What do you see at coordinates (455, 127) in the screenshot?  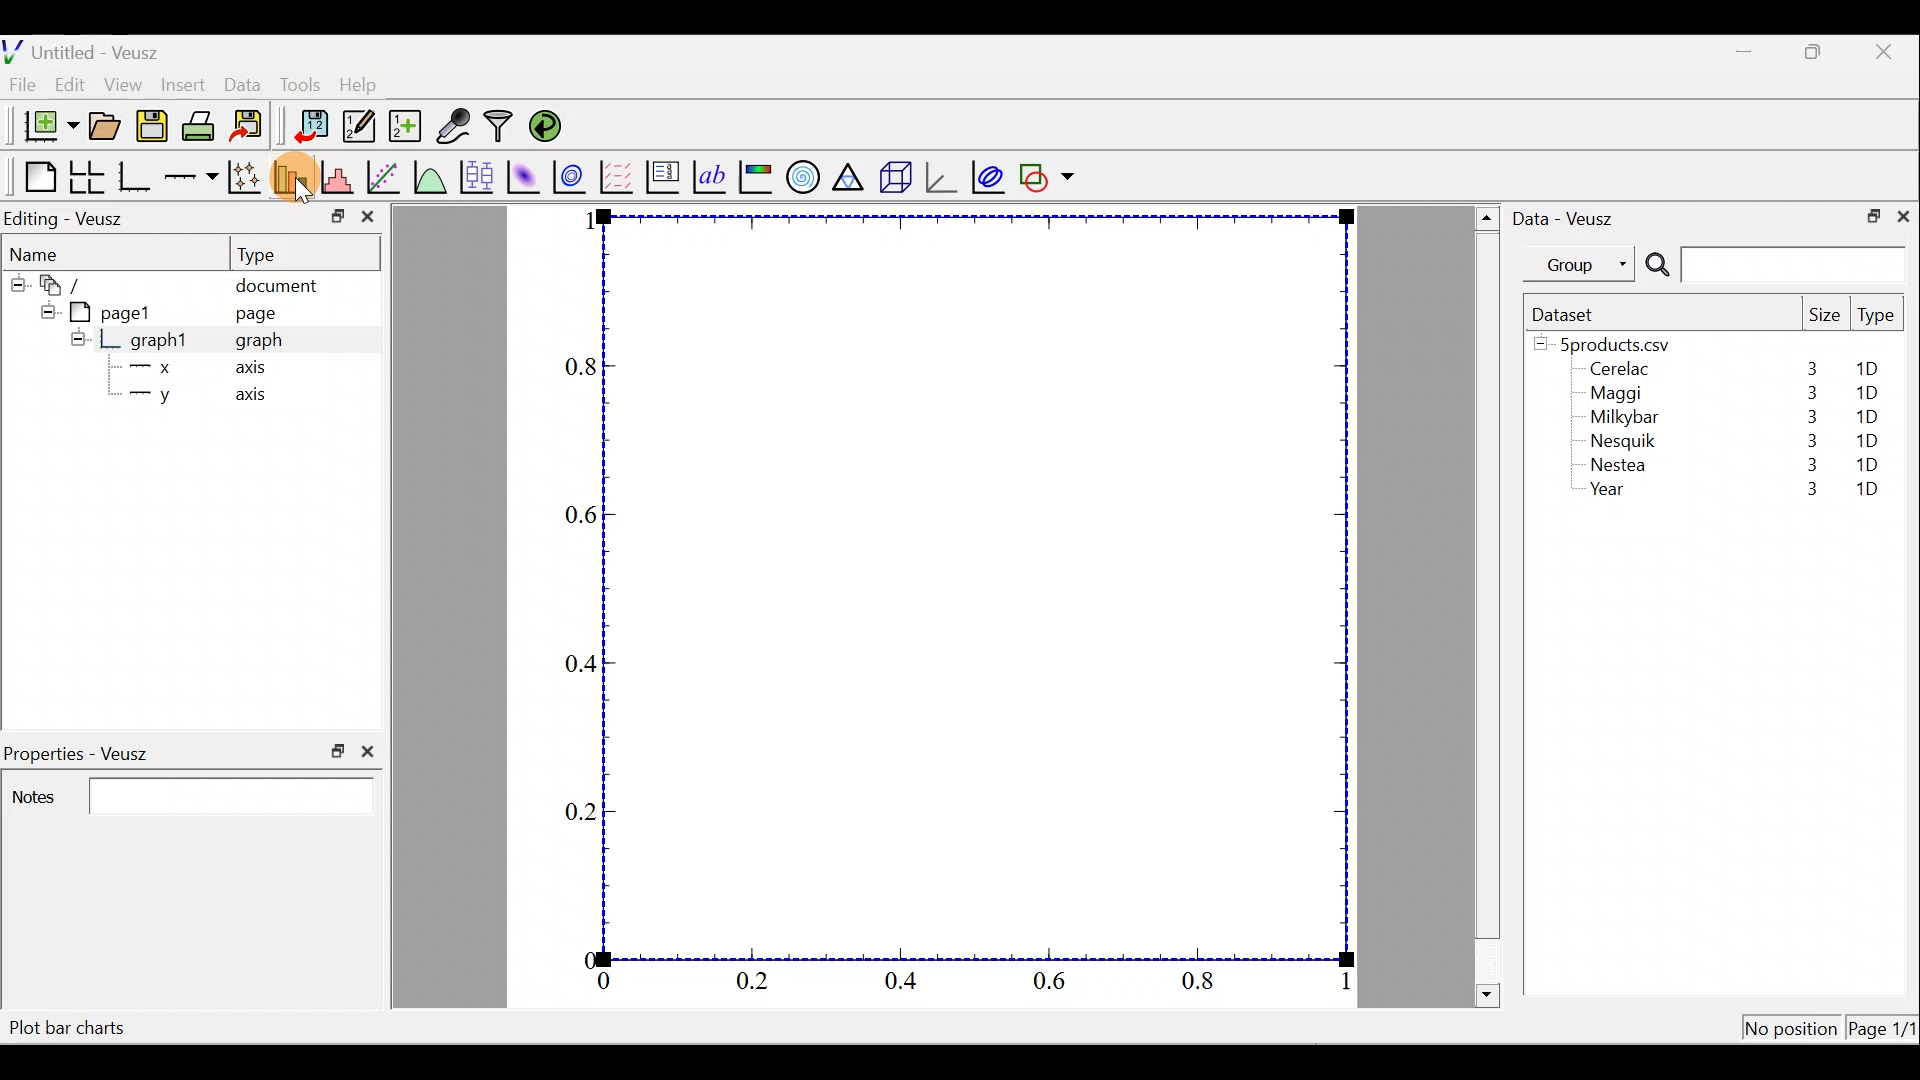 I see `Capture remote data` at bounding box center [455, 127].